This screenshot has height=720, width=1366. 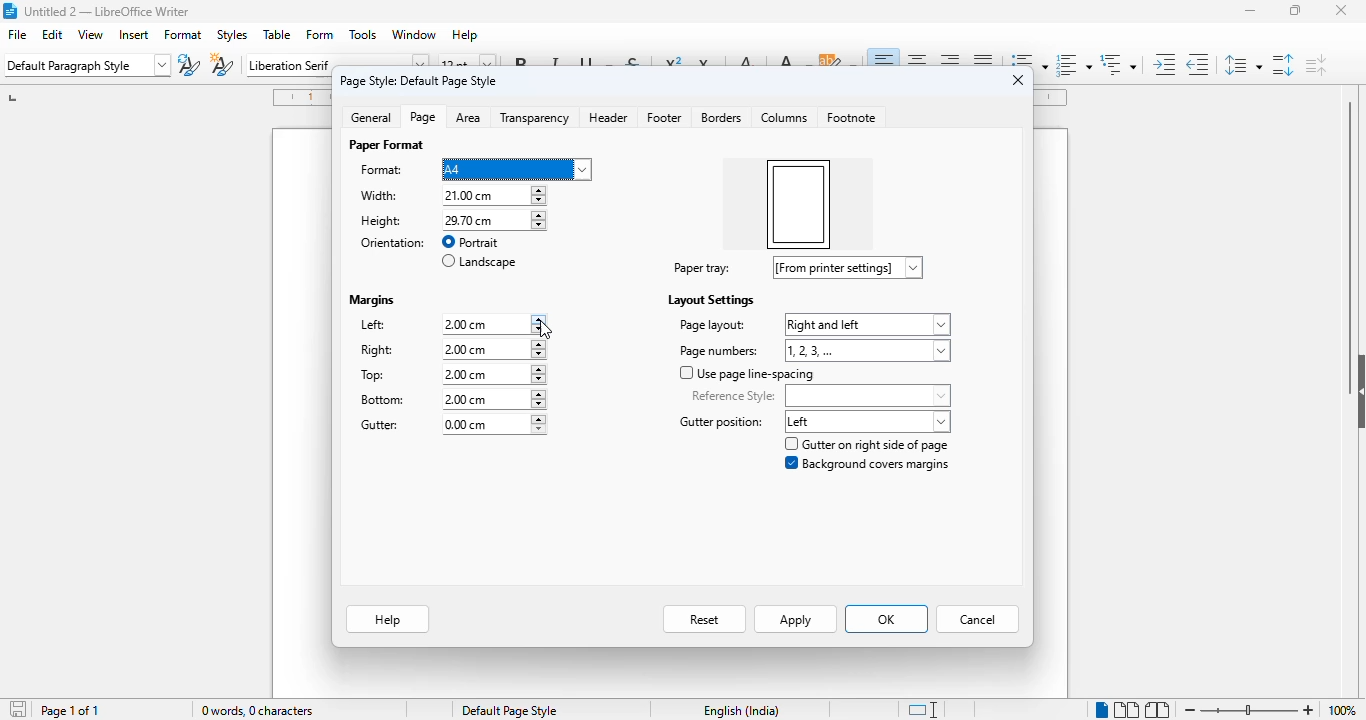 What do you see at coordinates (539, 221) in the screenshot?
I see `increment or decrement width` at bounding box center [539, 221].